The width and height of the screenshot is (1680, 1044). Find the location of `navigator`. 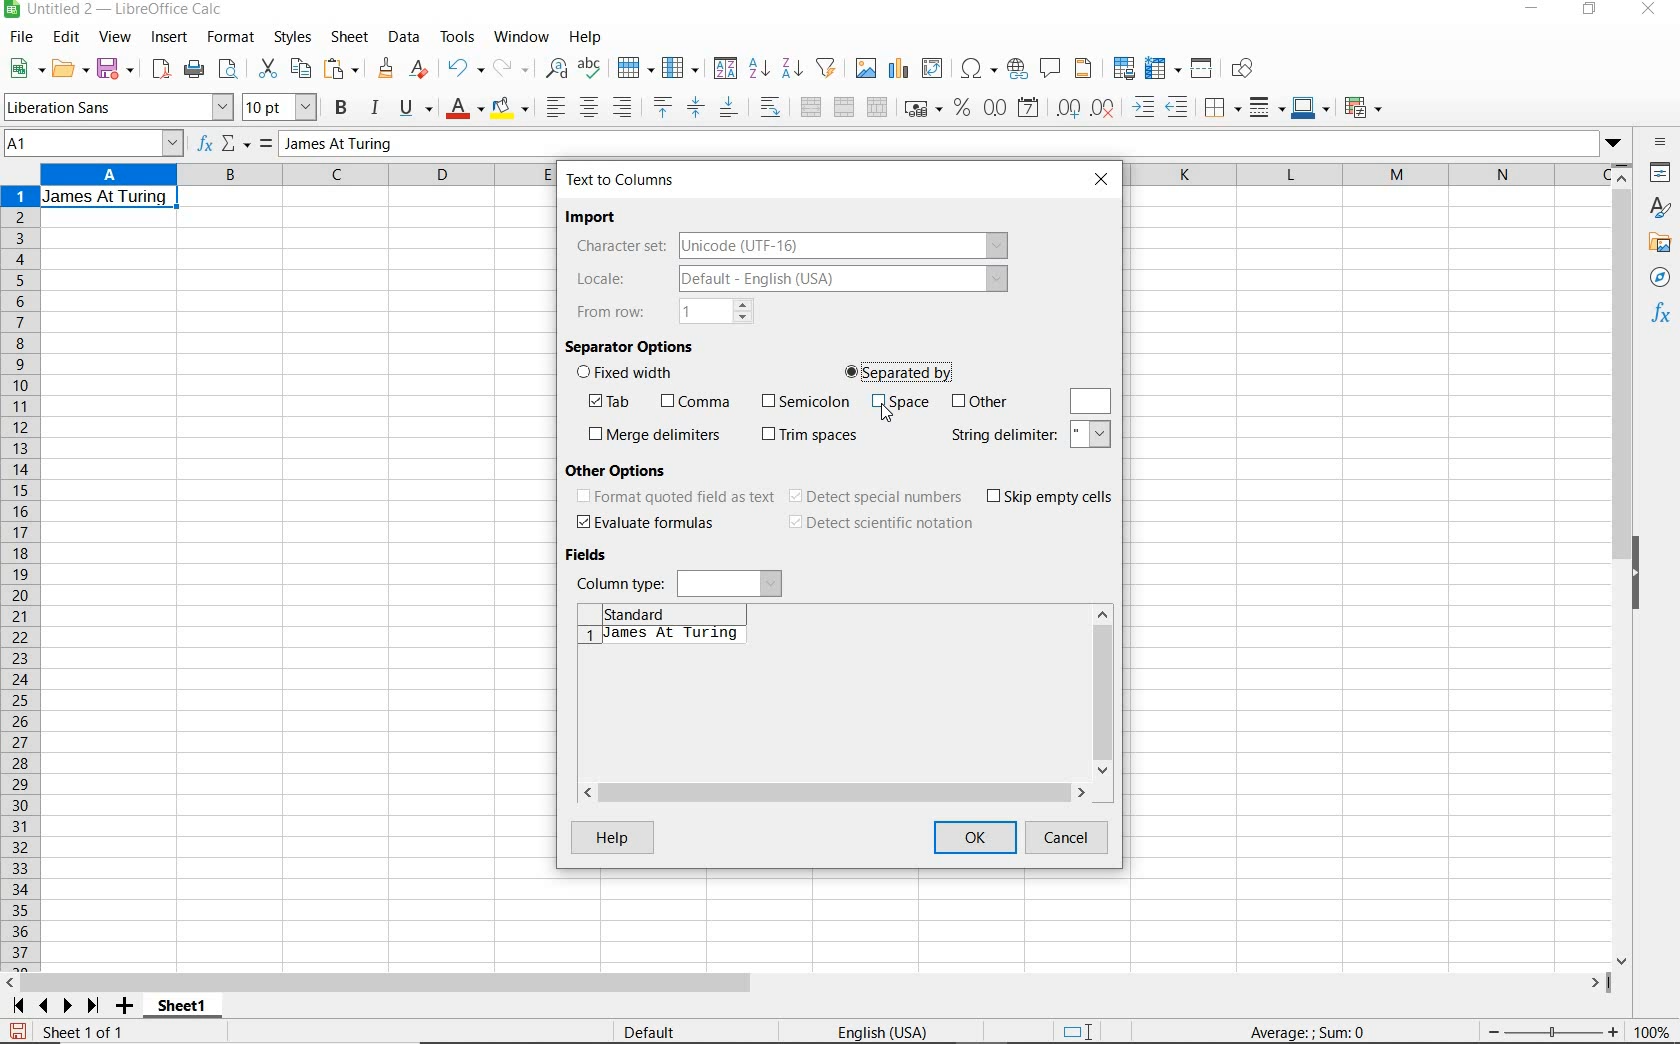

navigator is located at coordinates (1661, 277).